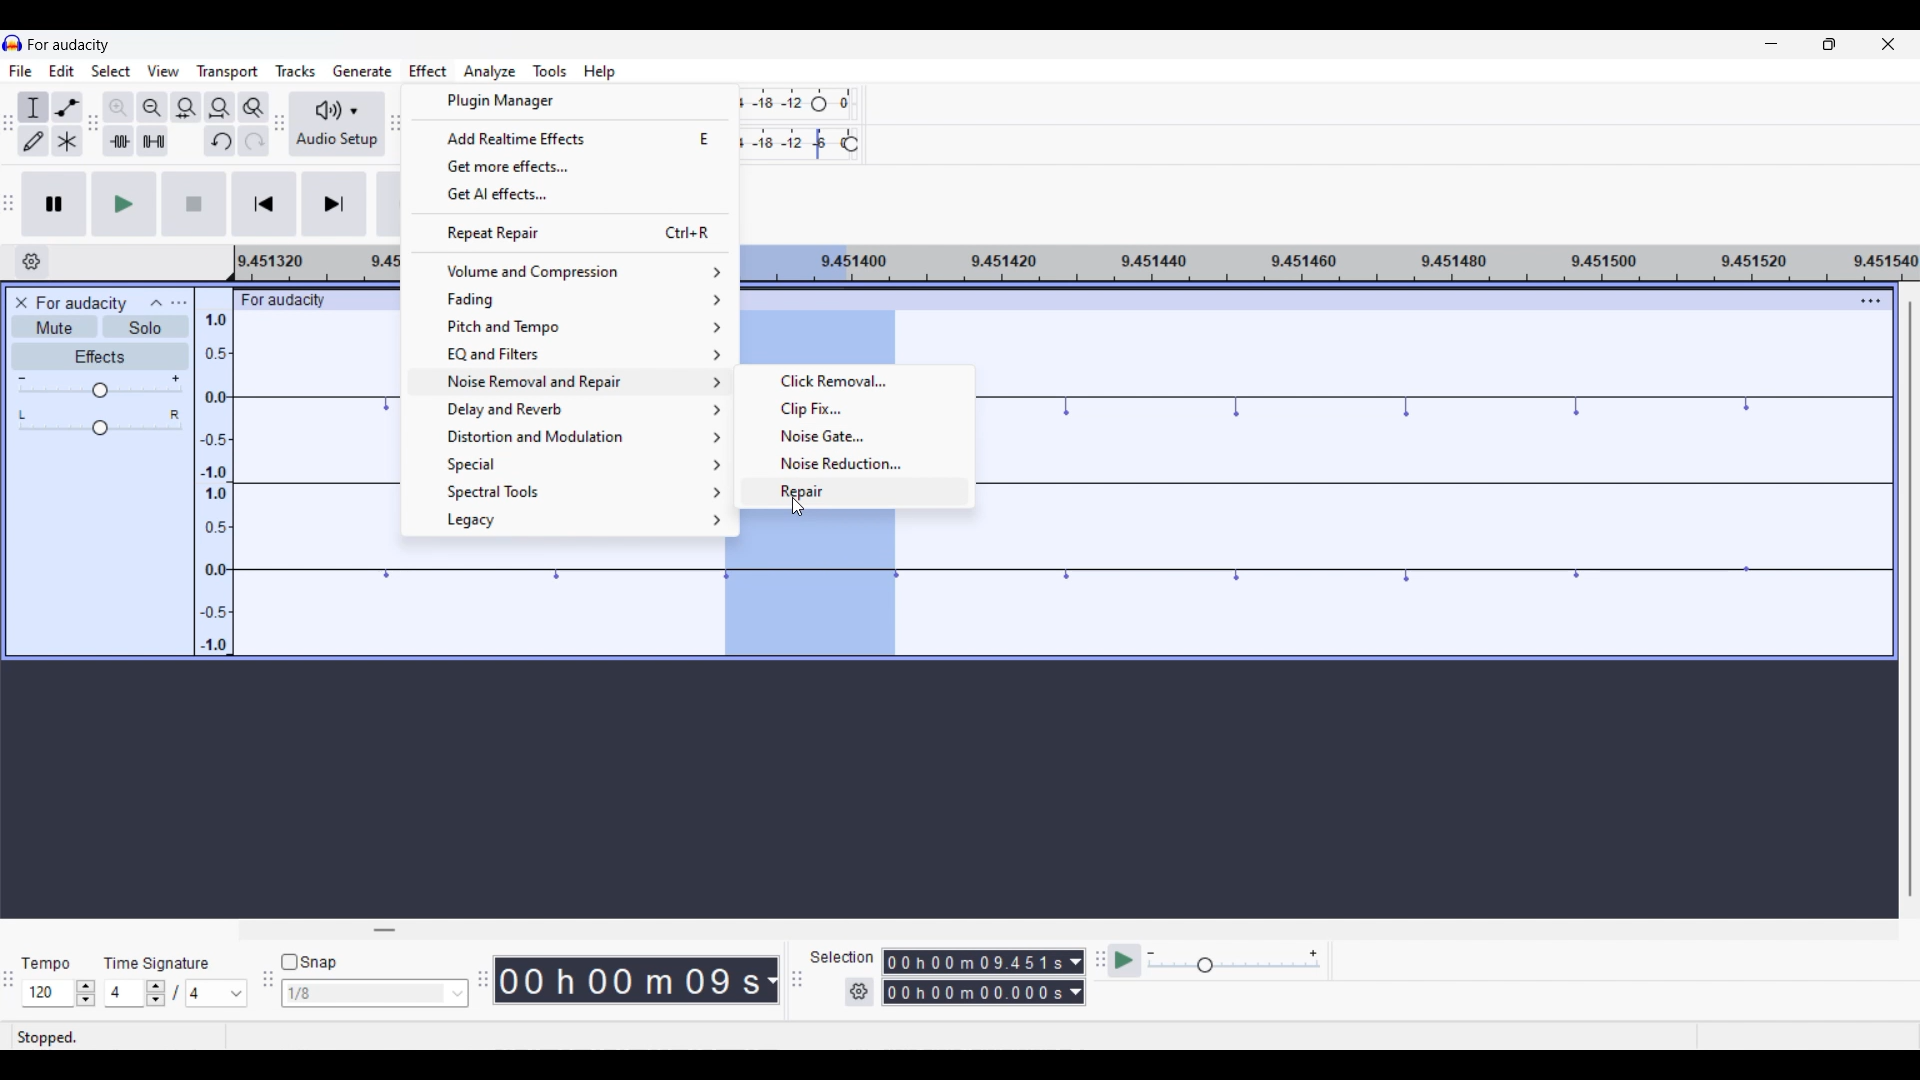 This screenshot has width=1920, height=1080. Describe the element at coordinates (297, 300) in the screenshot. I see `For audacity` at that location.